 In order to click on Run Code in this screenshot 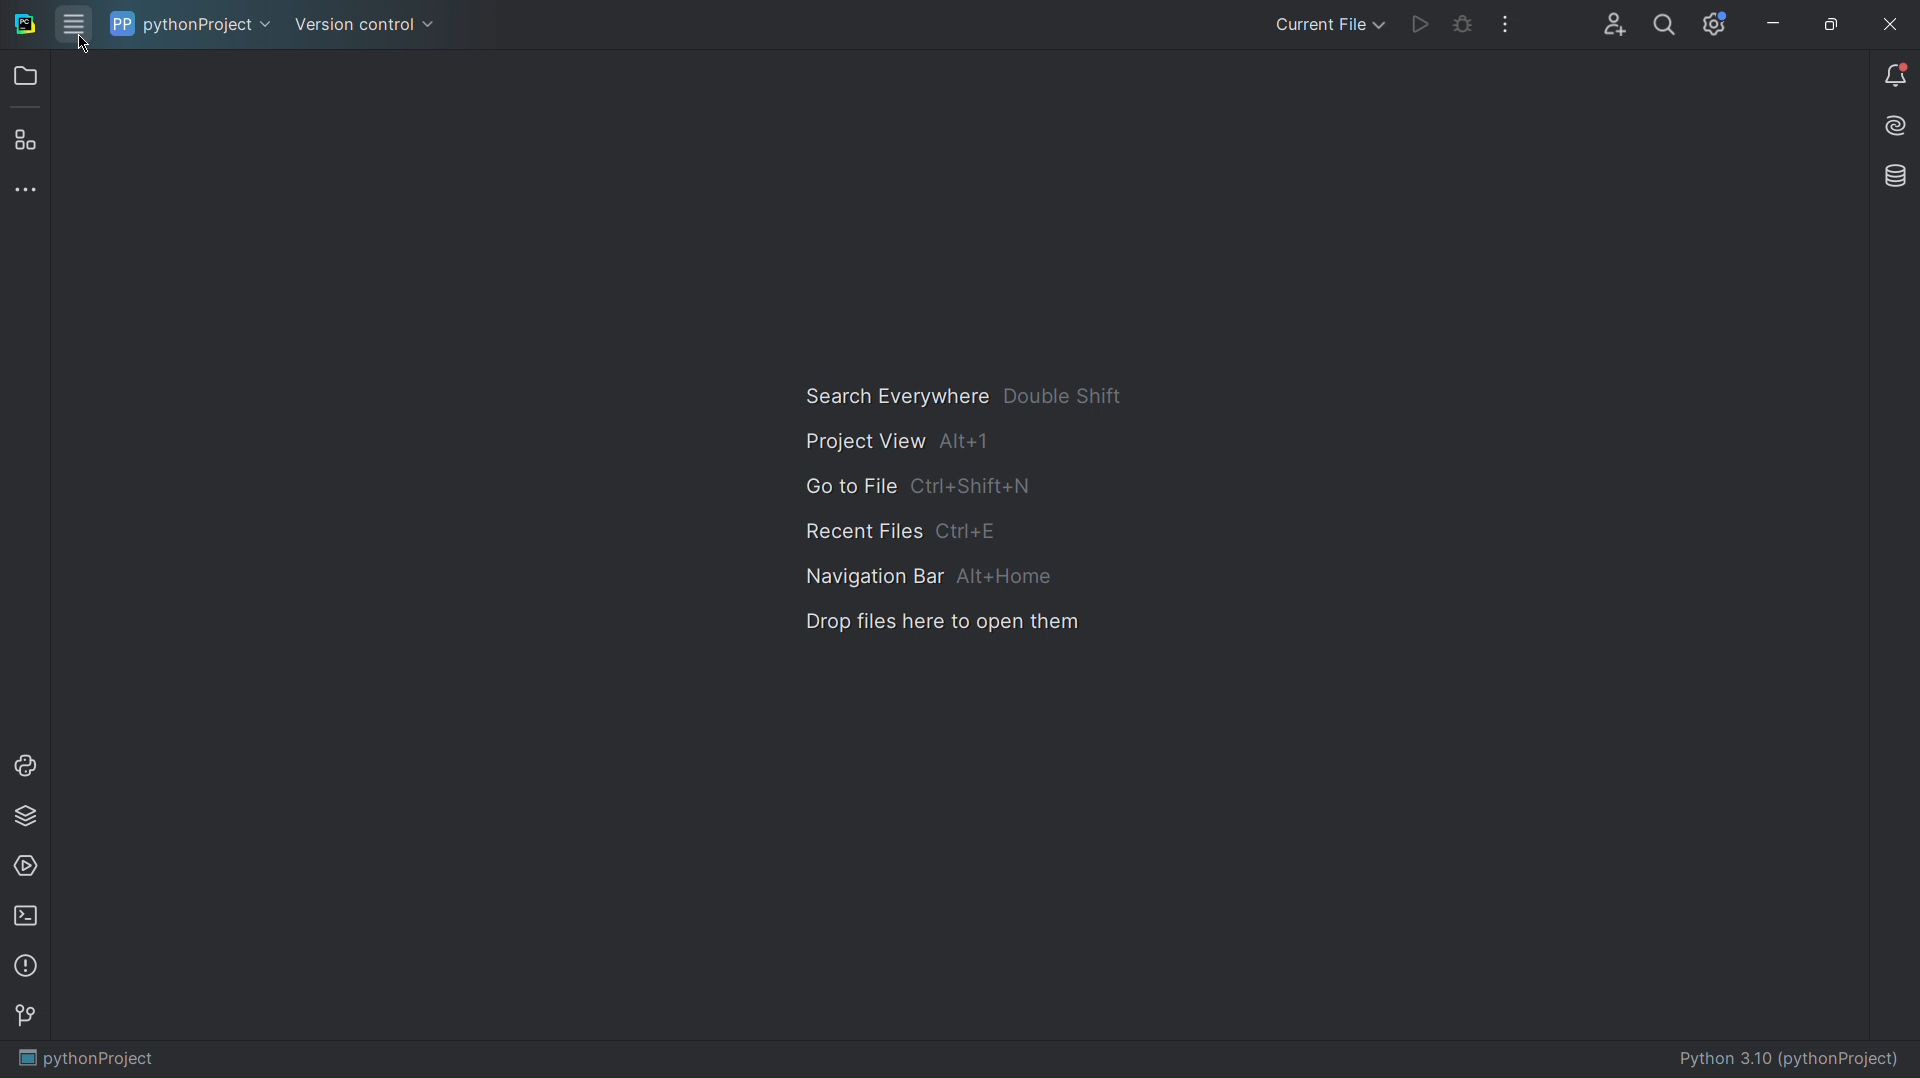, I will do `click(1426, 25)`.